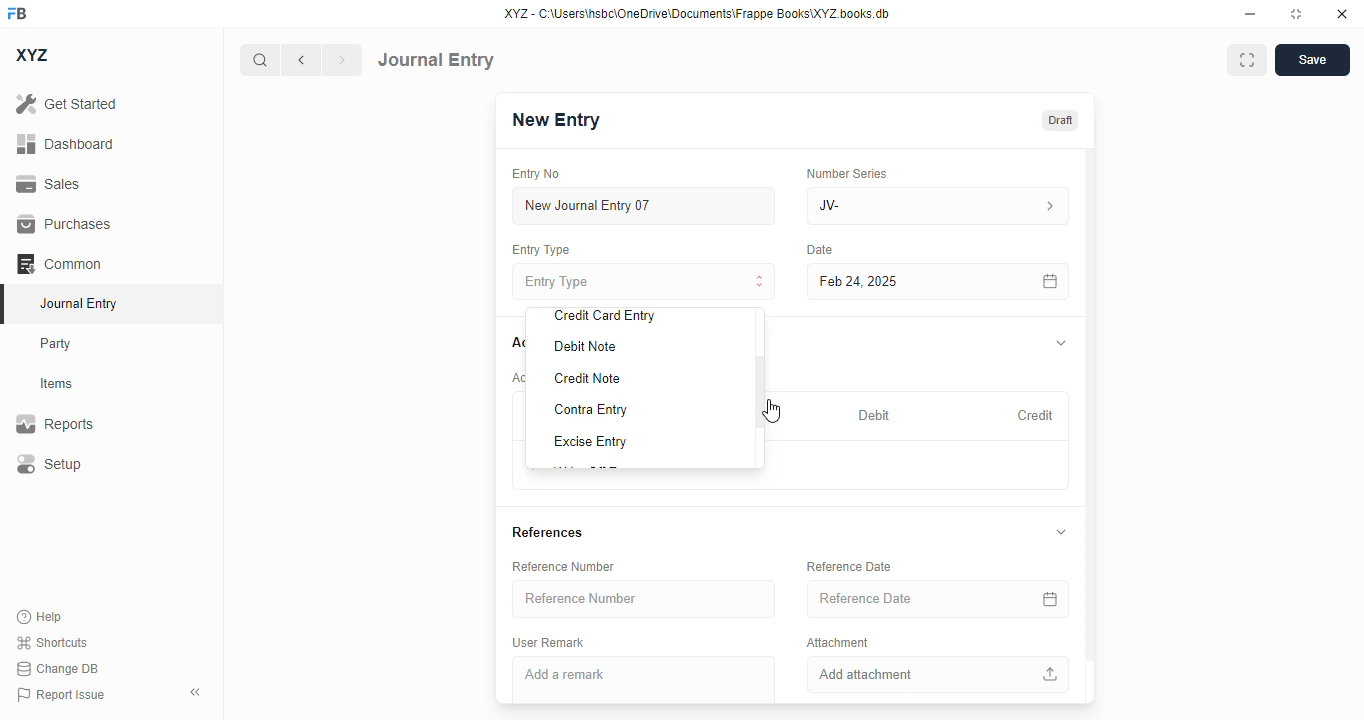 The width and height of the screenshot is (1364, 720). Describe the element at coordinates (548, 533) in the screenshot. I see `references` at that location.